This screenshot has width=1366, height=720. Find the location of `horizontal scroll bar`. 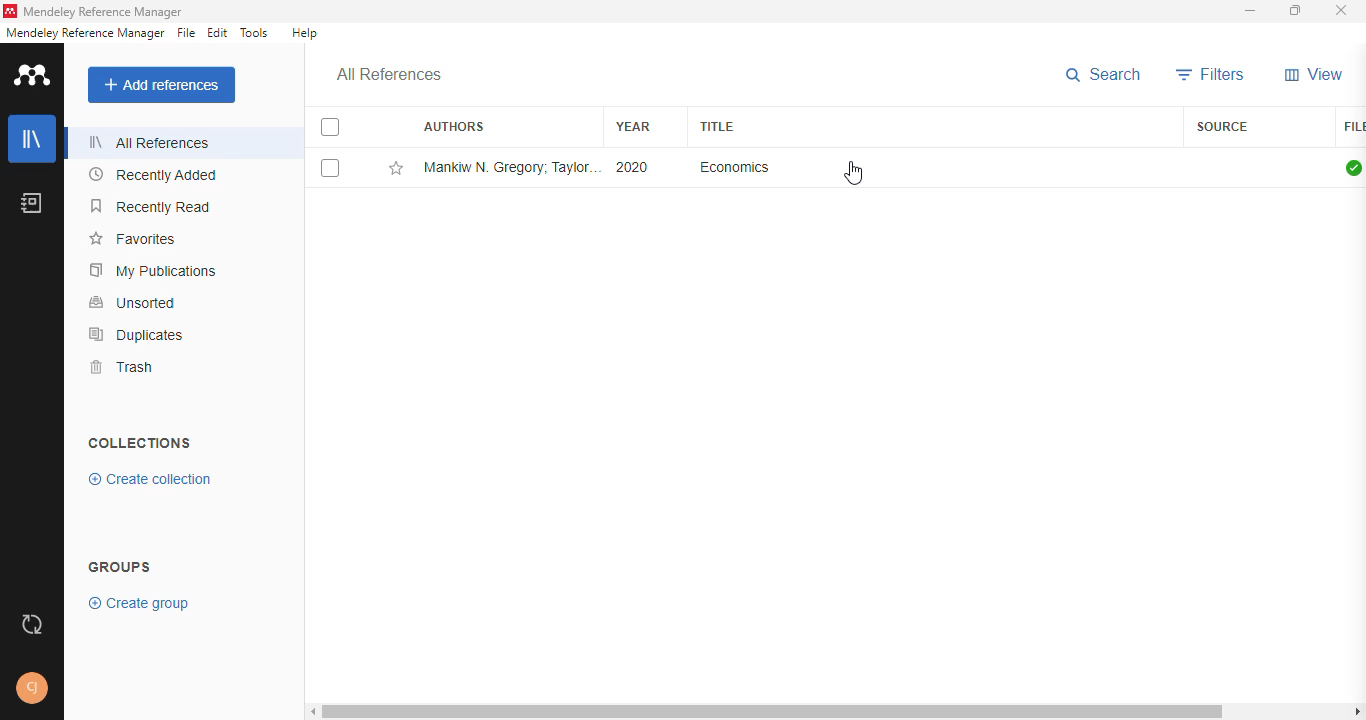

horizontal scroll bar is located at coordinates (775, 711).